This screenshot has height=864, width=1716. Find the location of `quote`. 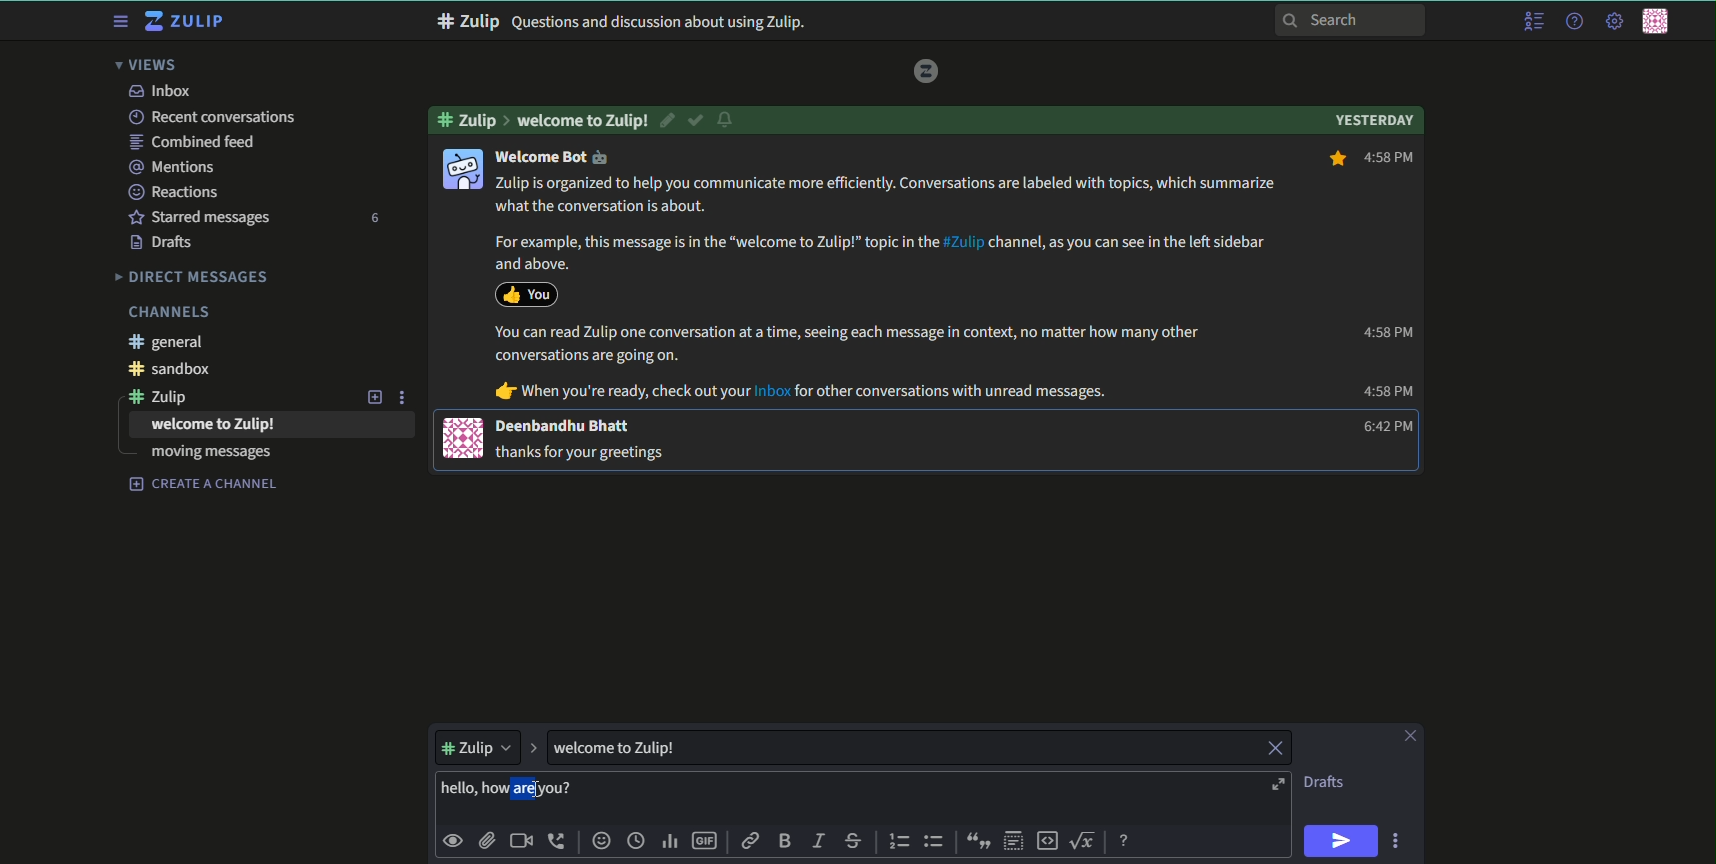

quote is located at coordinates (975, 841).